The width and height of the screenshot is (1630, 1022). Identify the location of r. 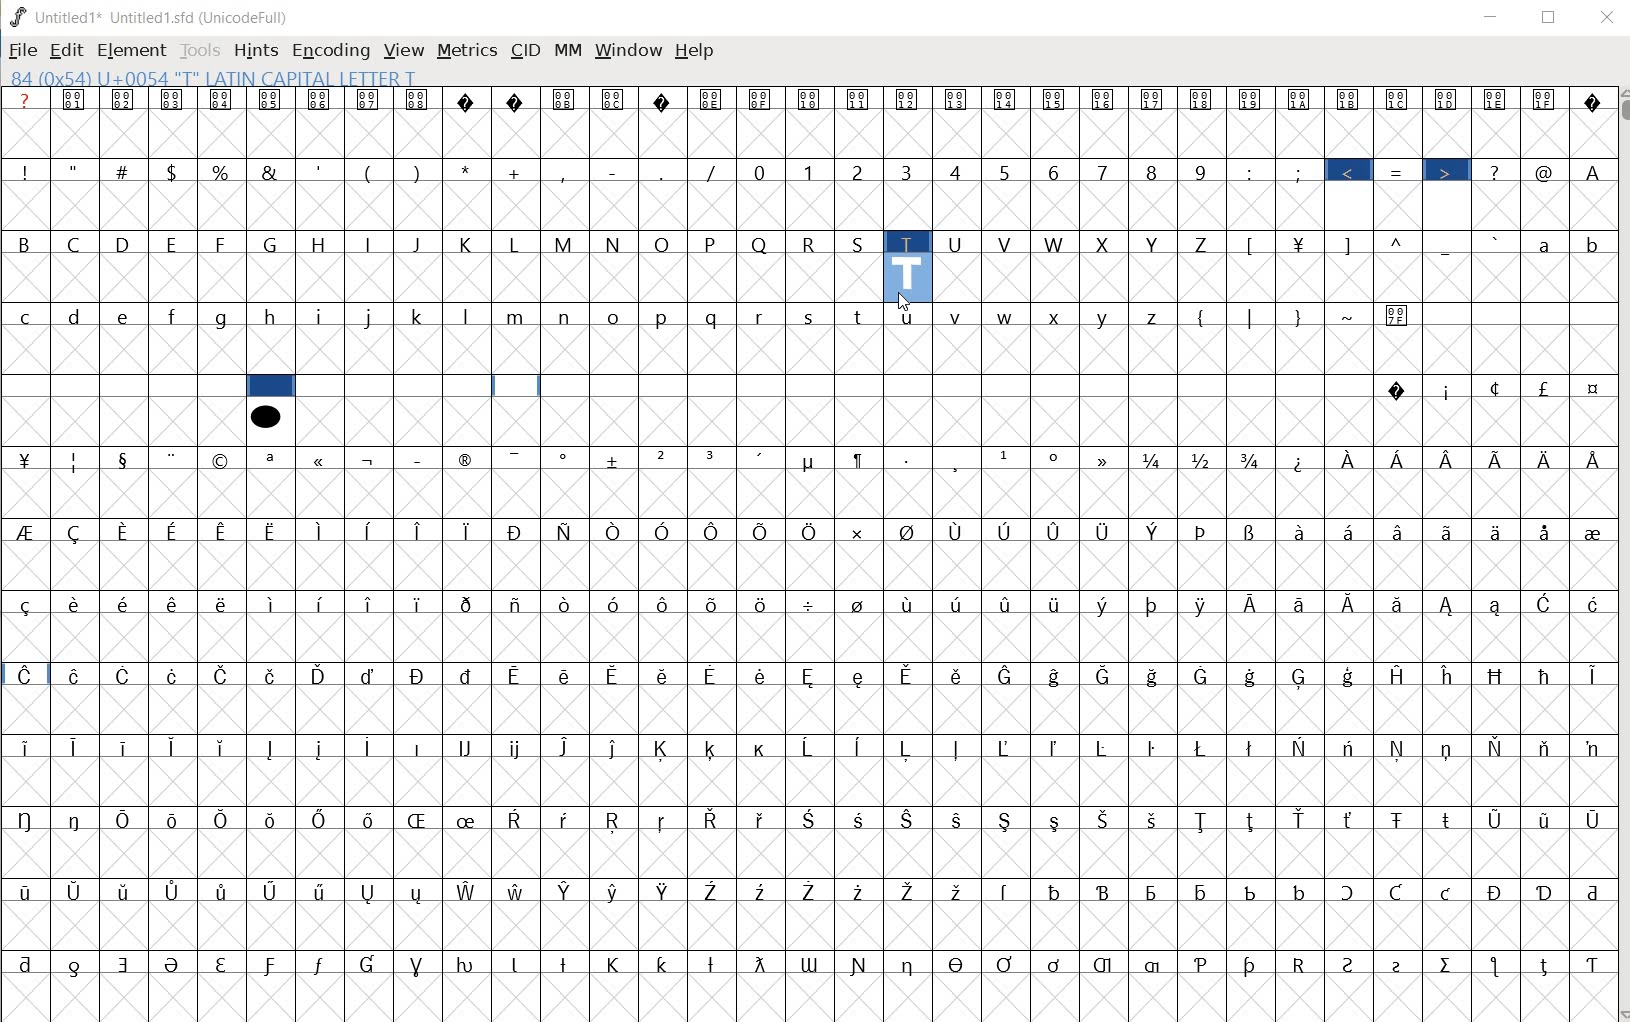
(761, 315).